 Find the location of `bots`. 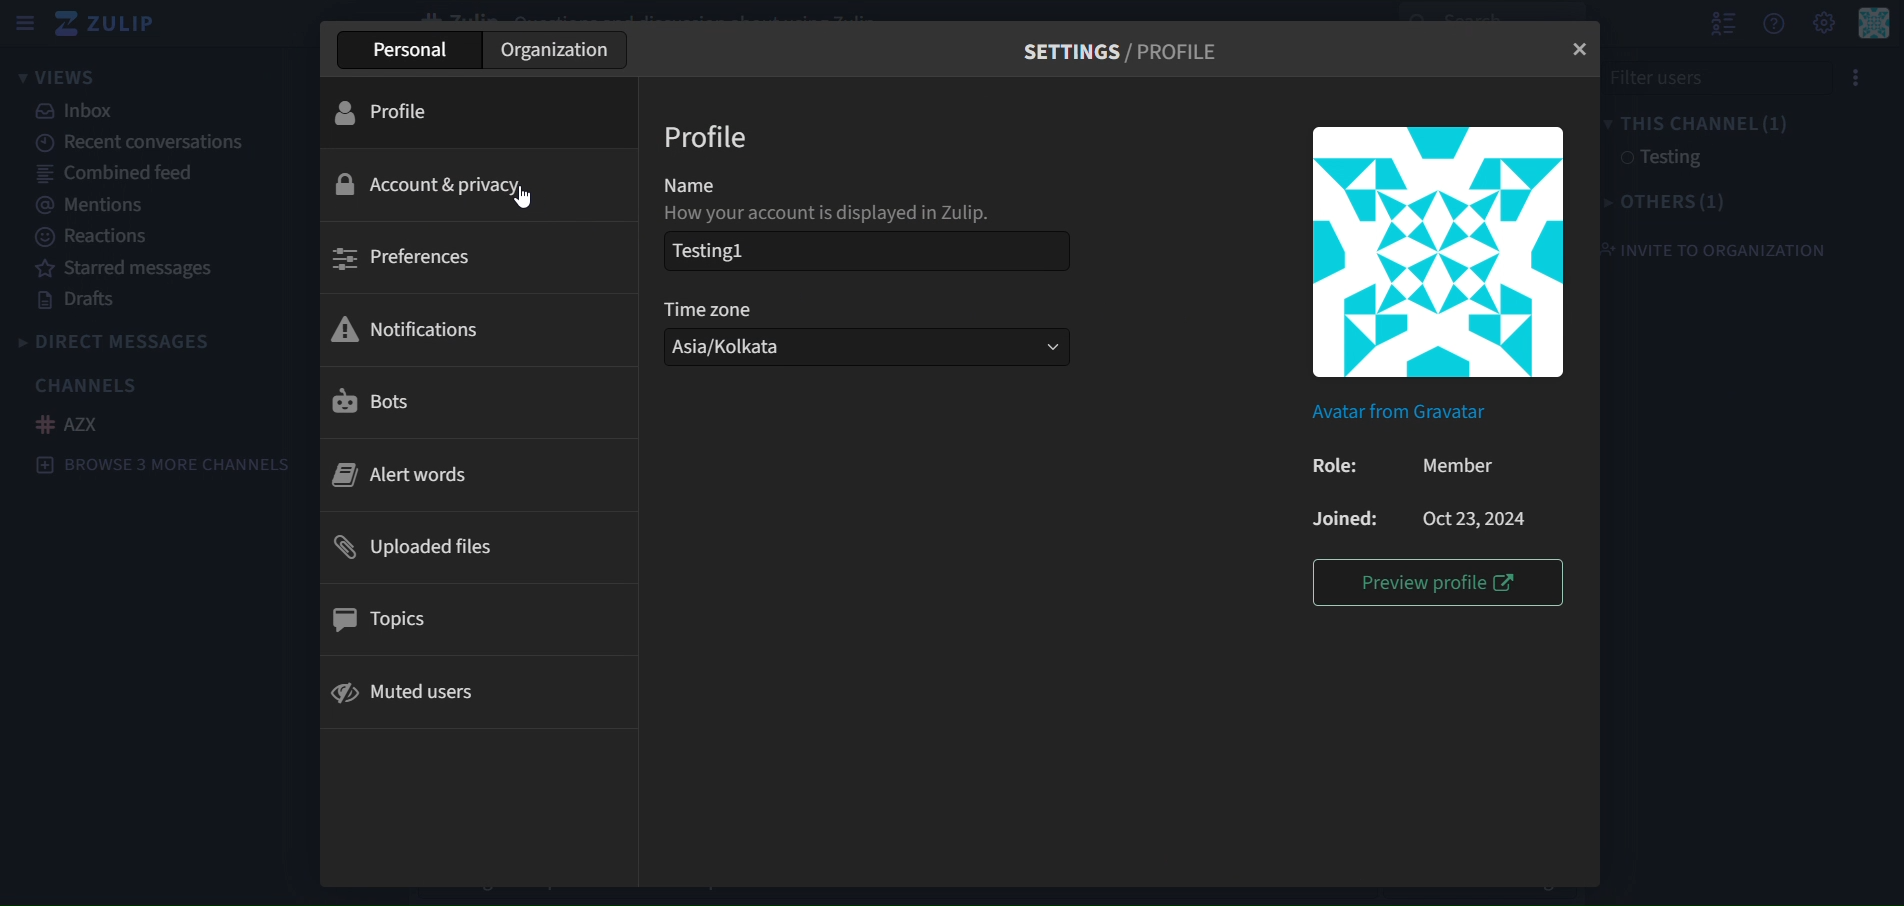

bots is located at coordinates (381, 403).